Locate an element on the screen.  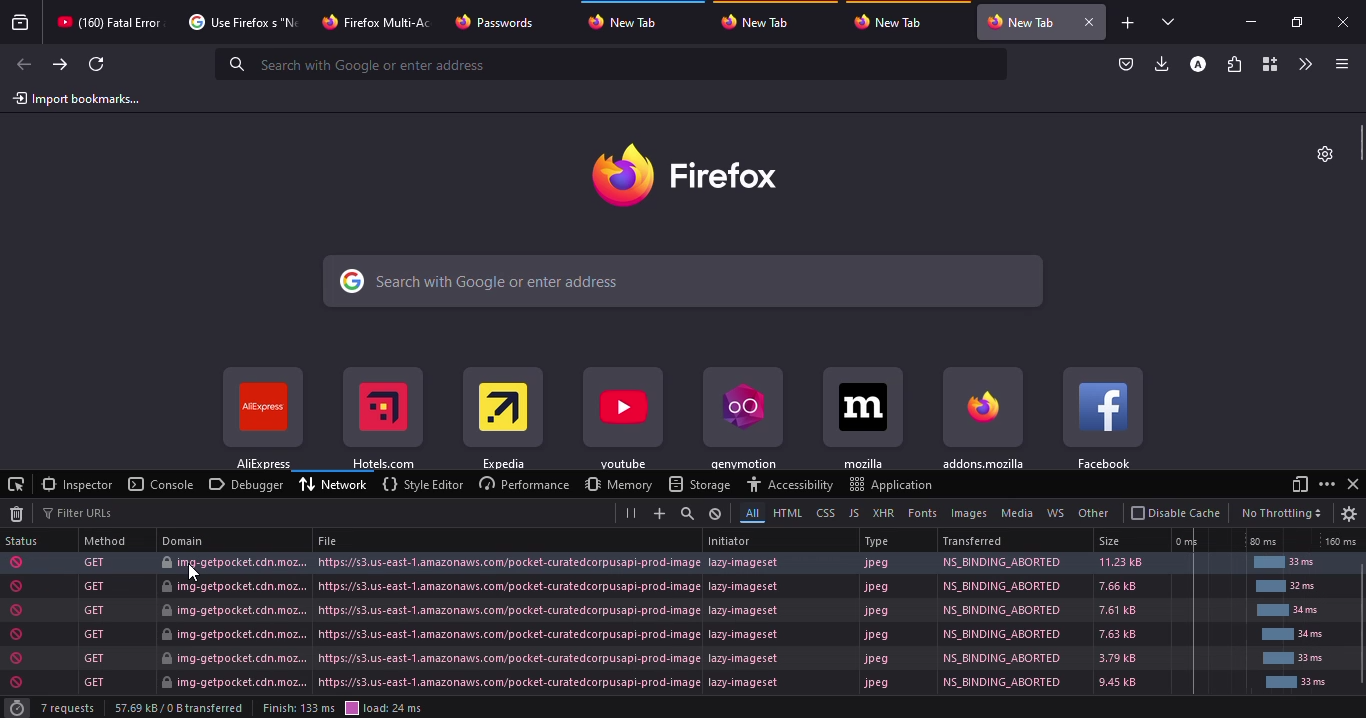
shortcuts is located at coordinates (742, 420).